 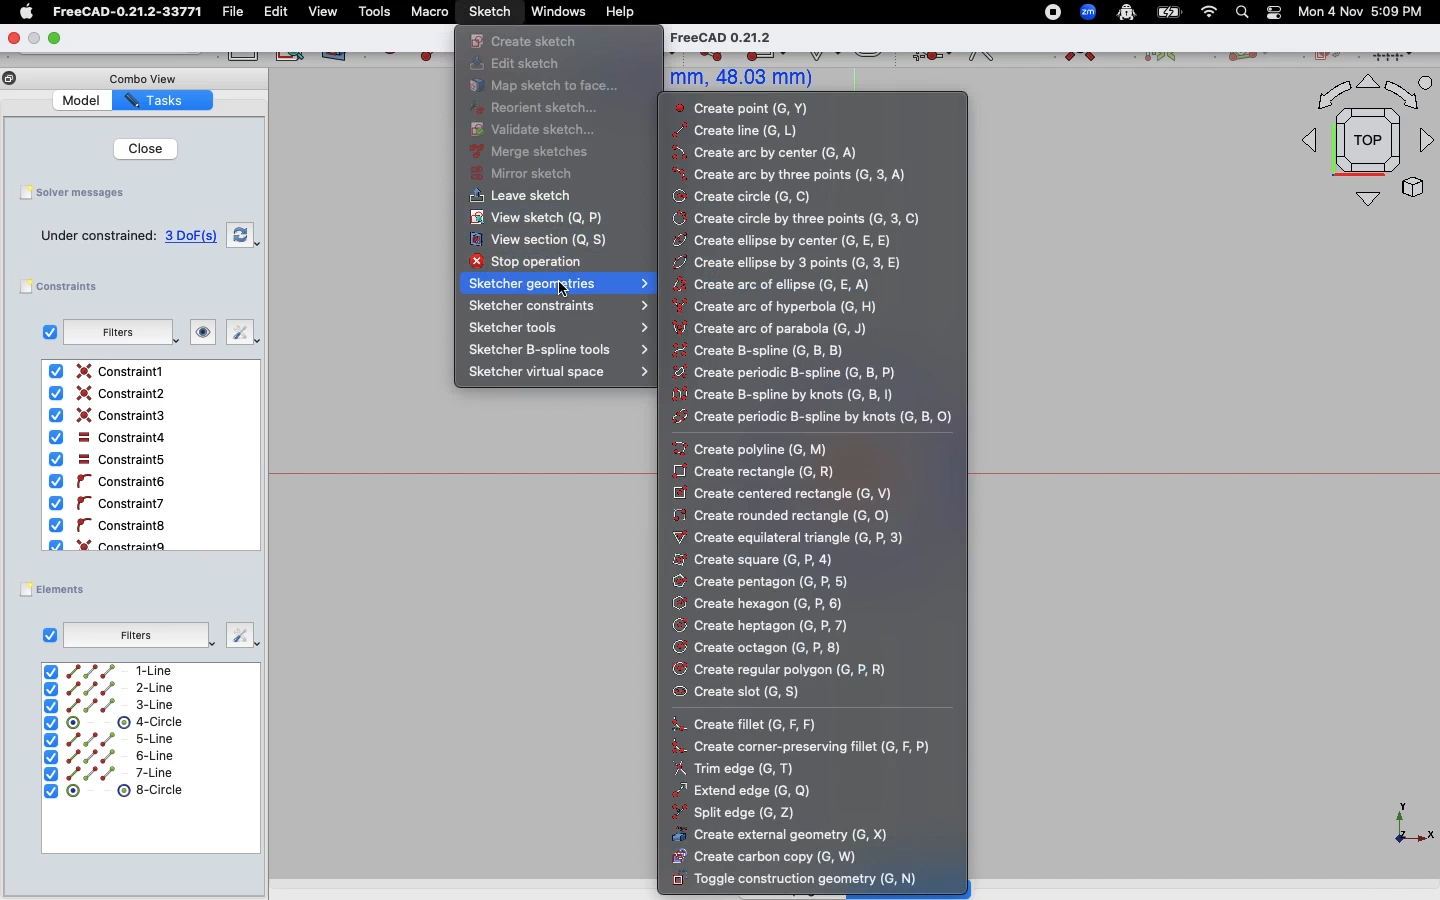 What do you see at coordinates (56, 37) in the screenshot?
I see `Expand` at bounding box center [56, 37].